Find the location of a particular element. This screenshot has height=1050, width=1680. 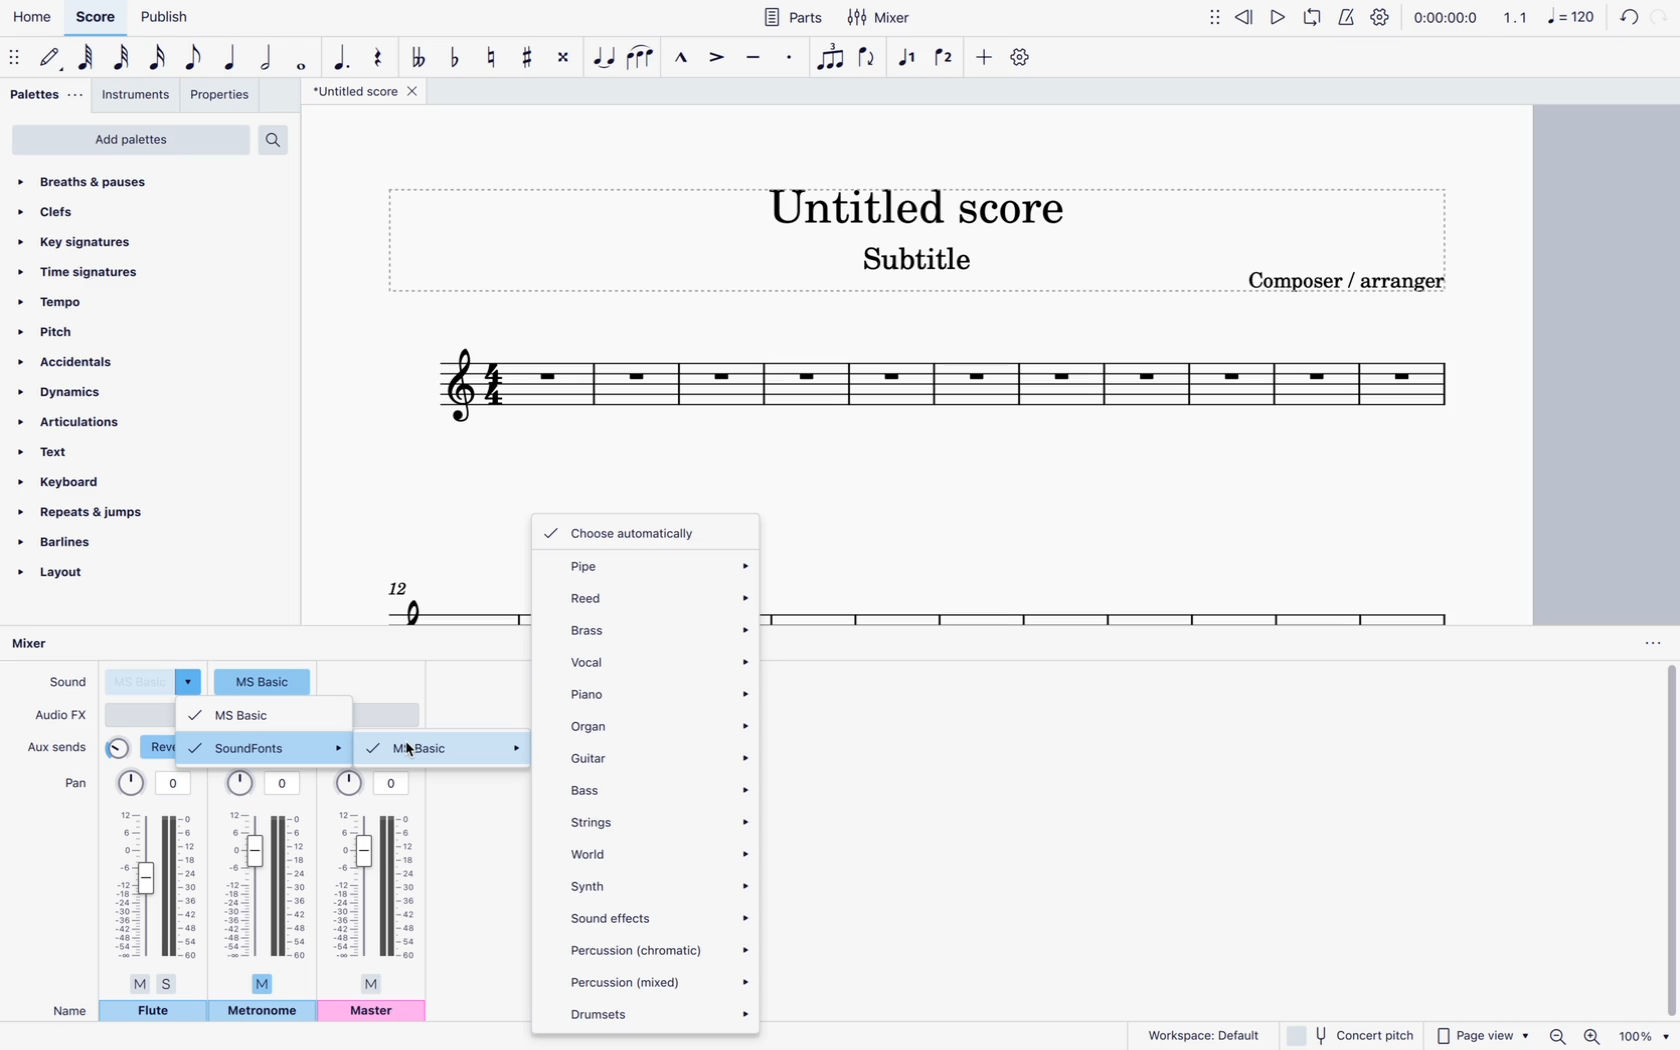

loop playback is located at coordinates (1312, 16).